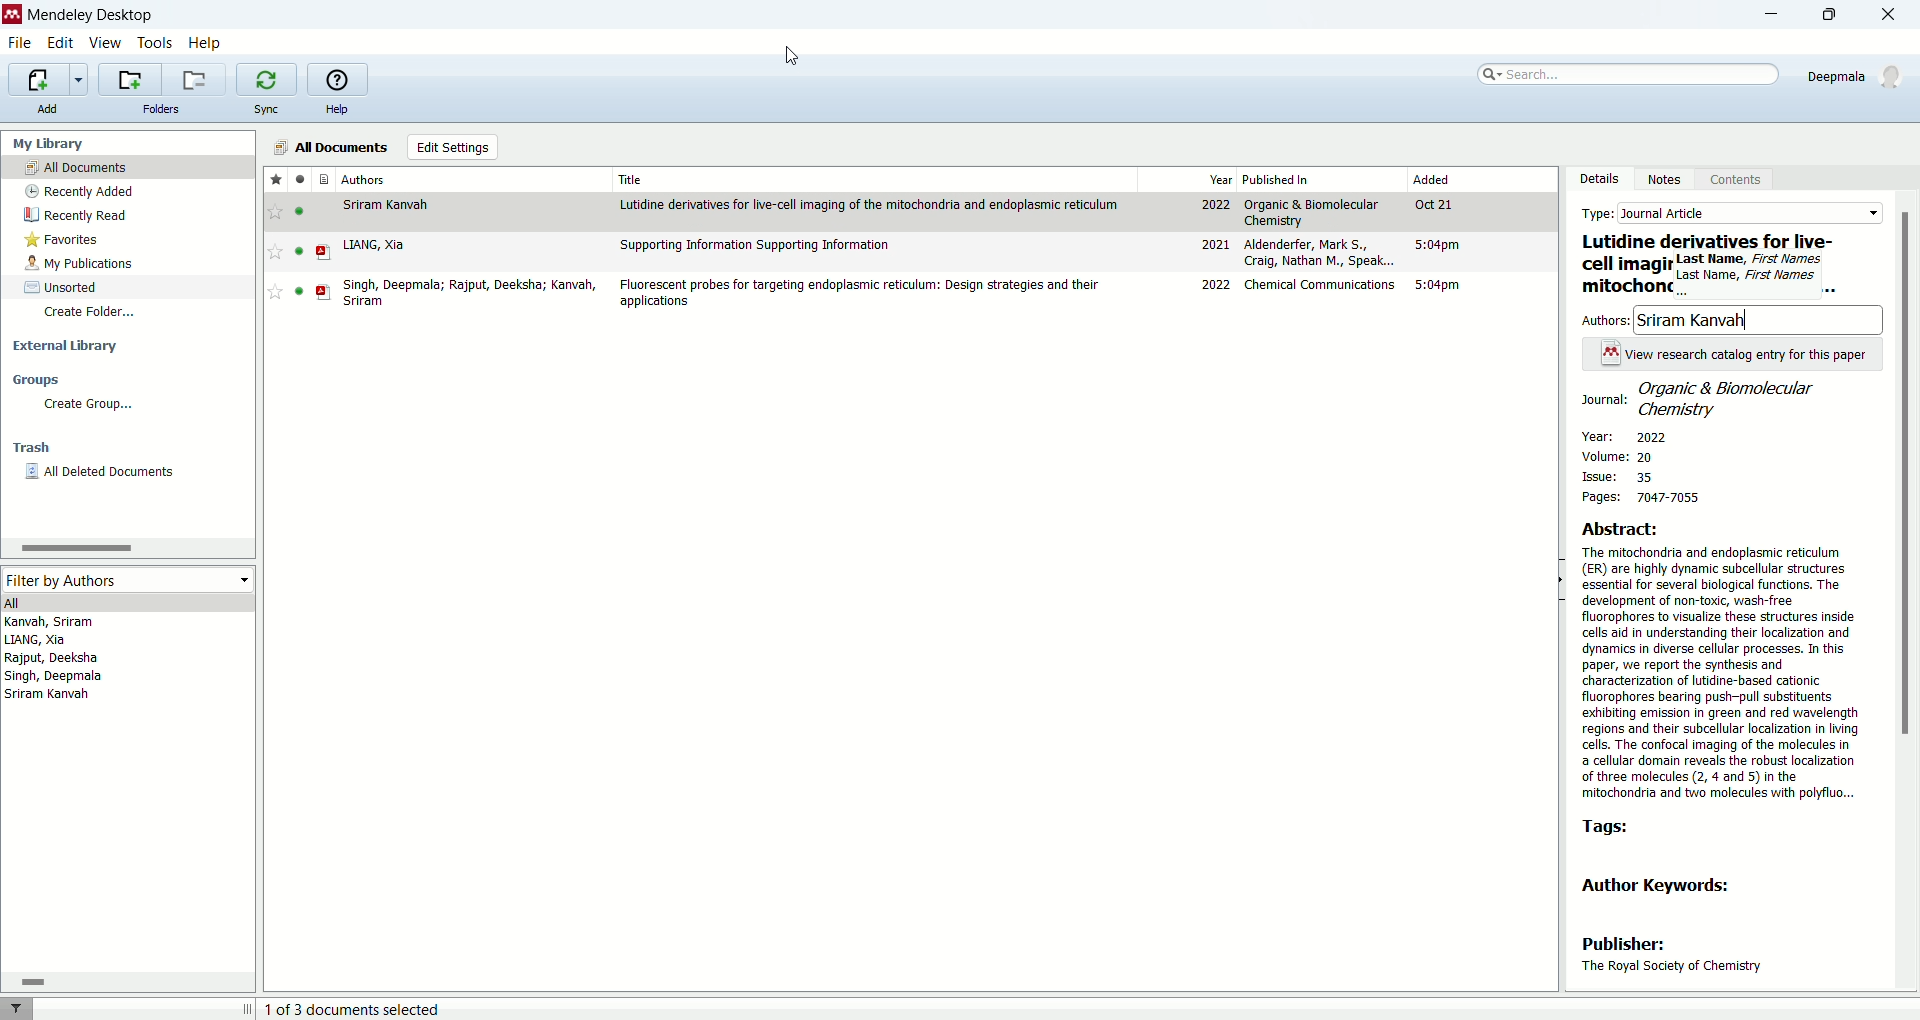 This screenshot has height=1020, width=1920. Describe the element at coordinates (47, 696) in the screenshot. I see `Sriram Kanvah` at that location.